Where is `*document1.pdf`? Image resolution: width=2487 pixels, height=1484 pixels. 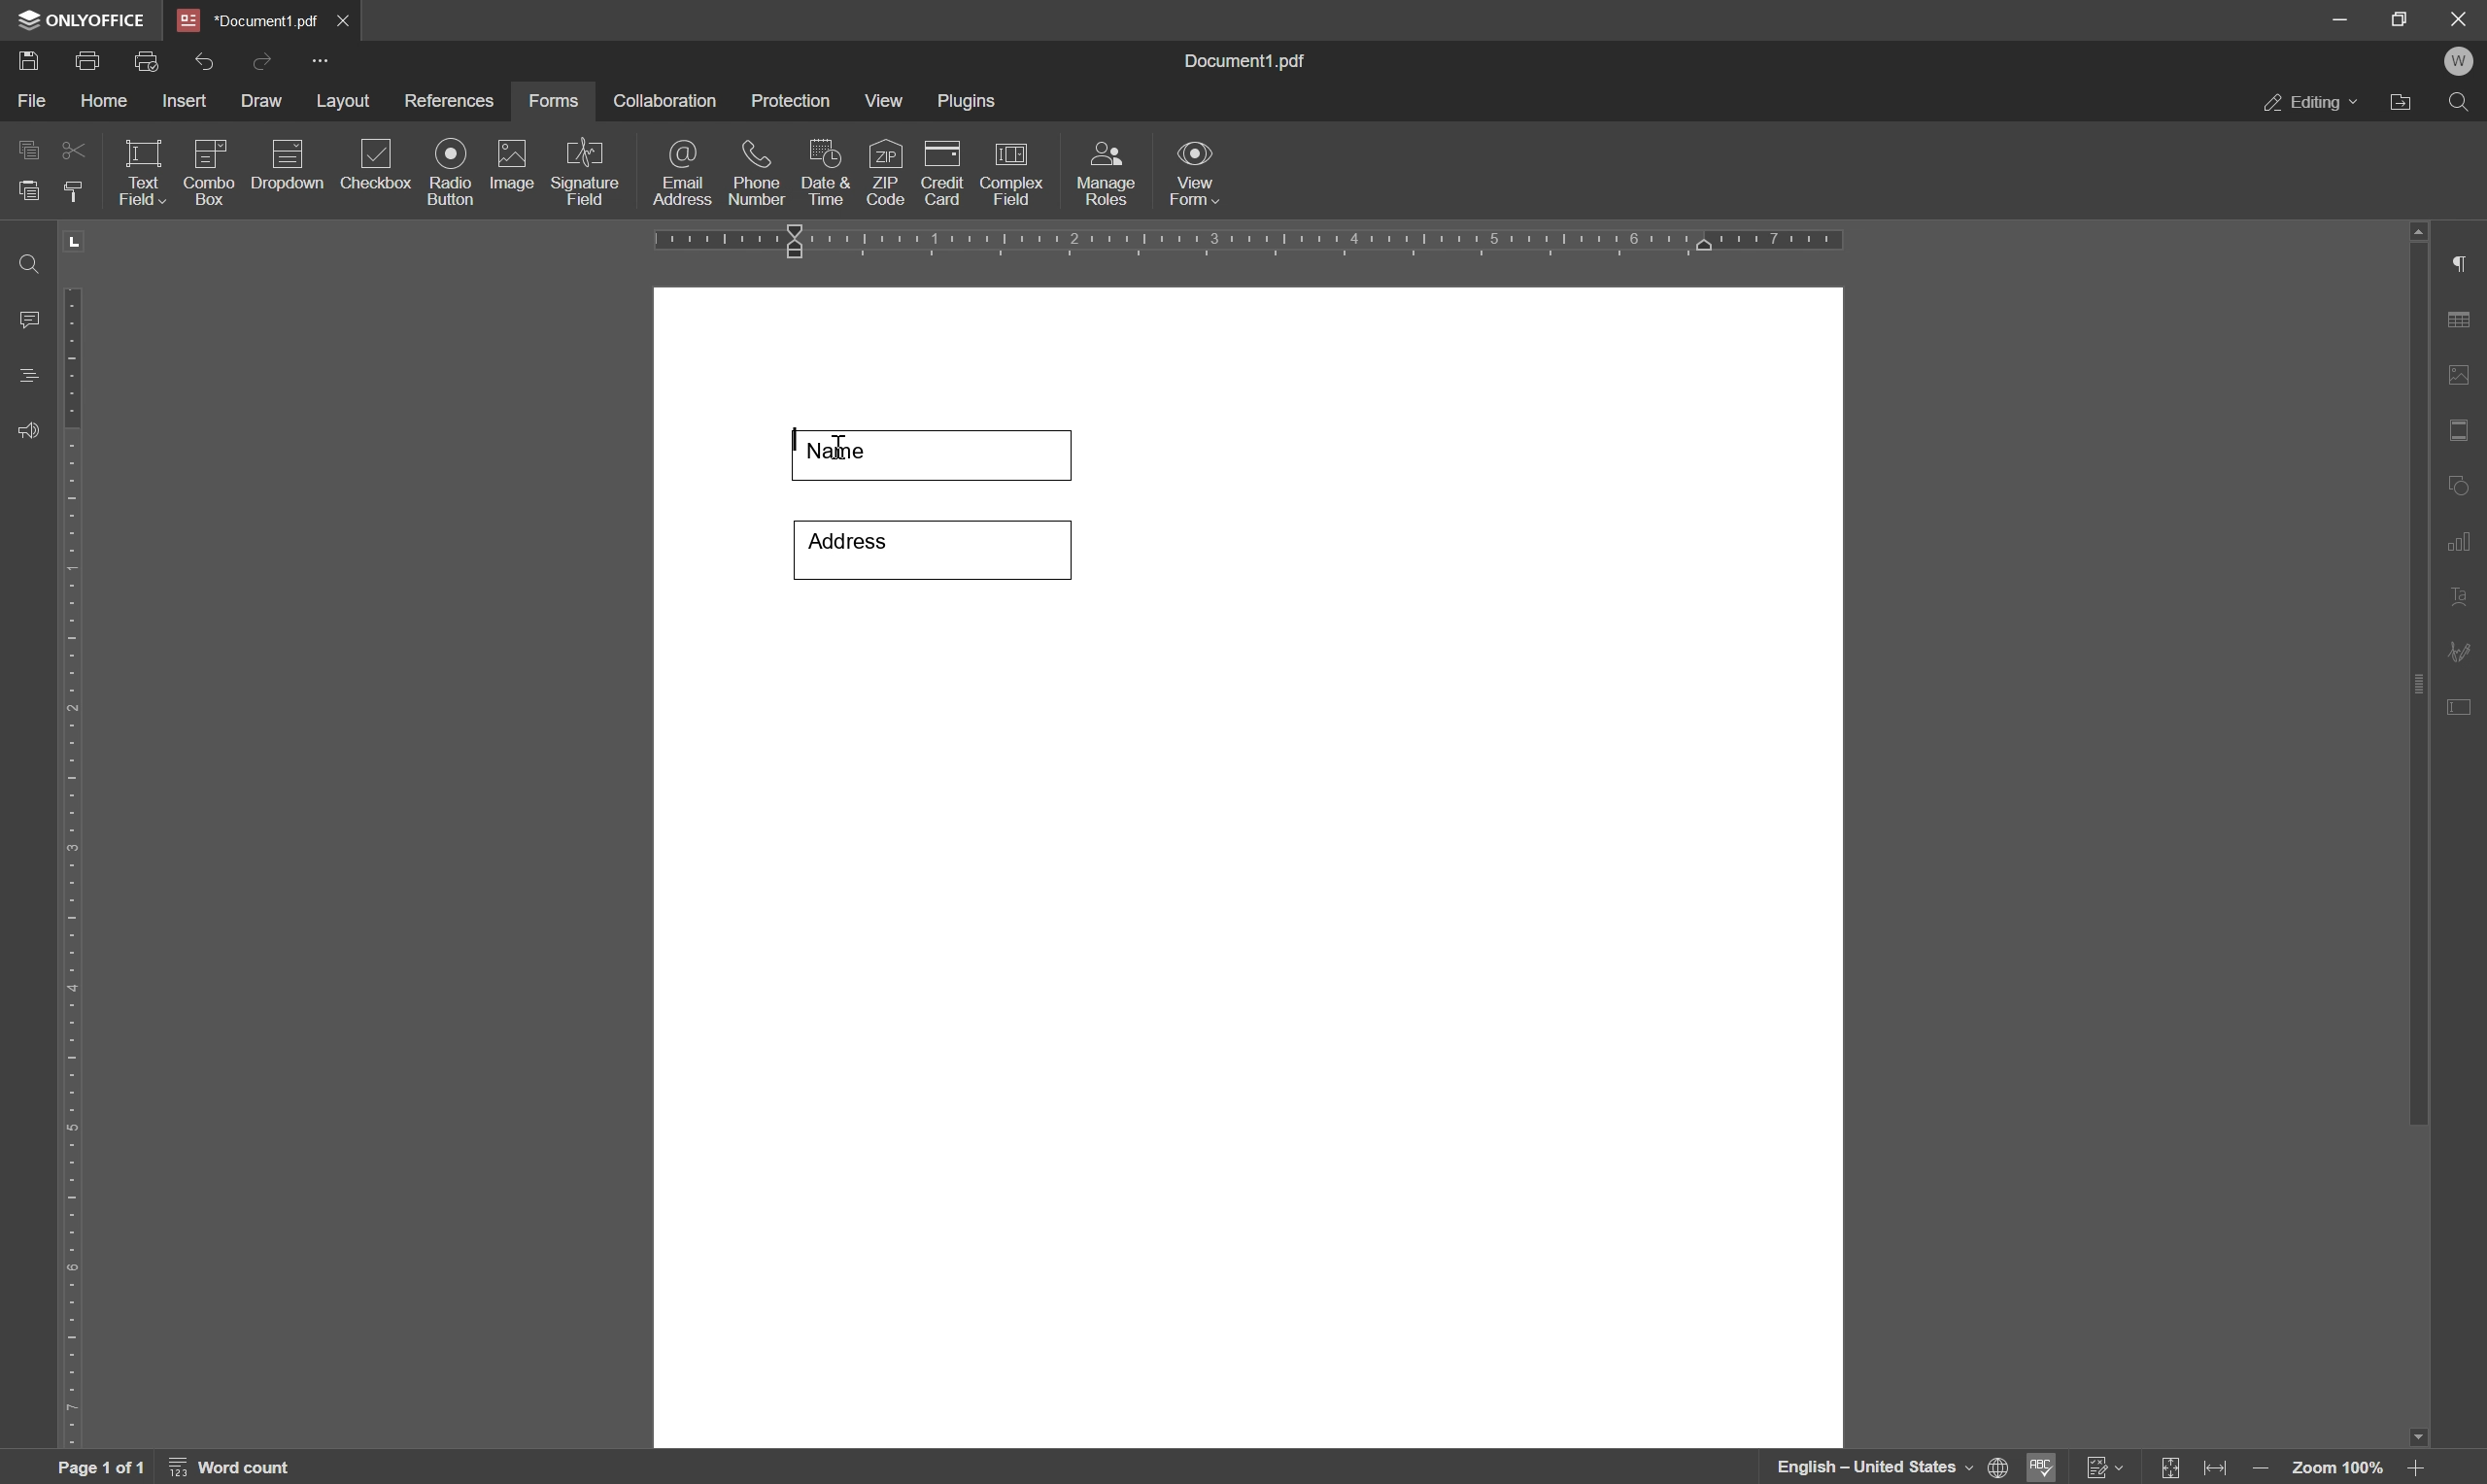
*document1.pdf is located at coordinates (247, 20).